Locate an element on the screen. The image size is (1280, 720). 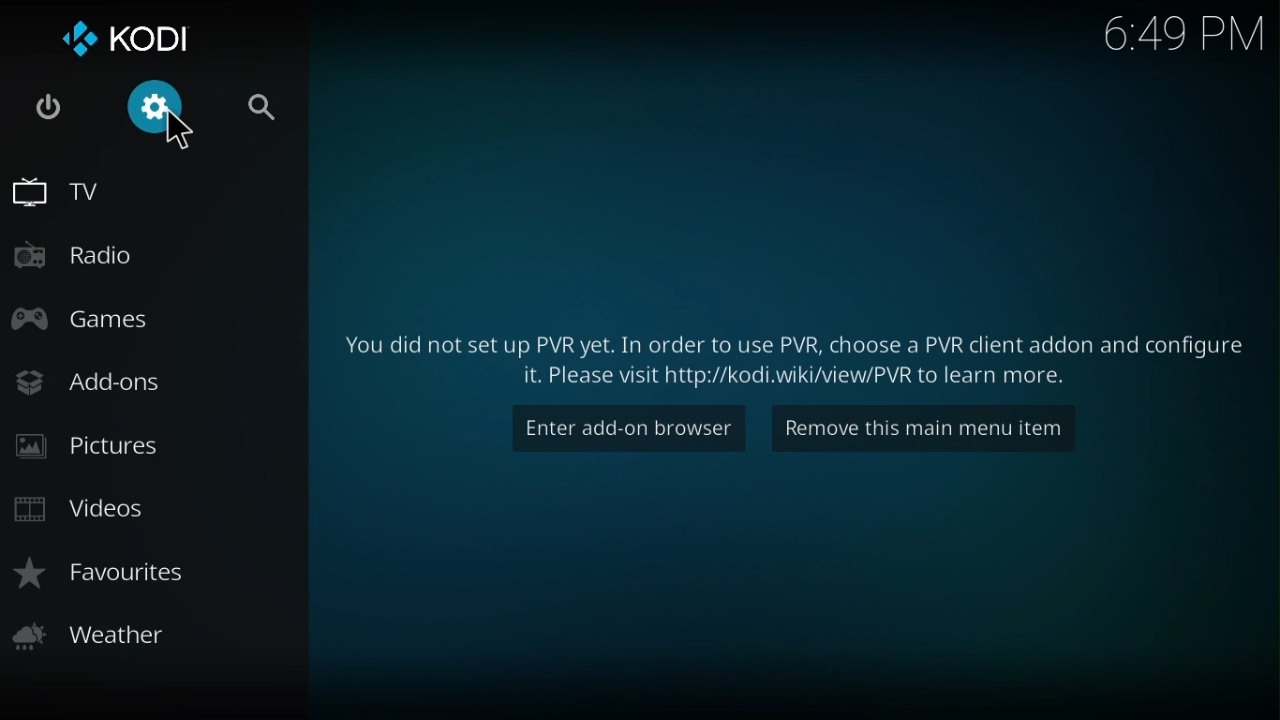
Weather is located at coordinates (97, 633).